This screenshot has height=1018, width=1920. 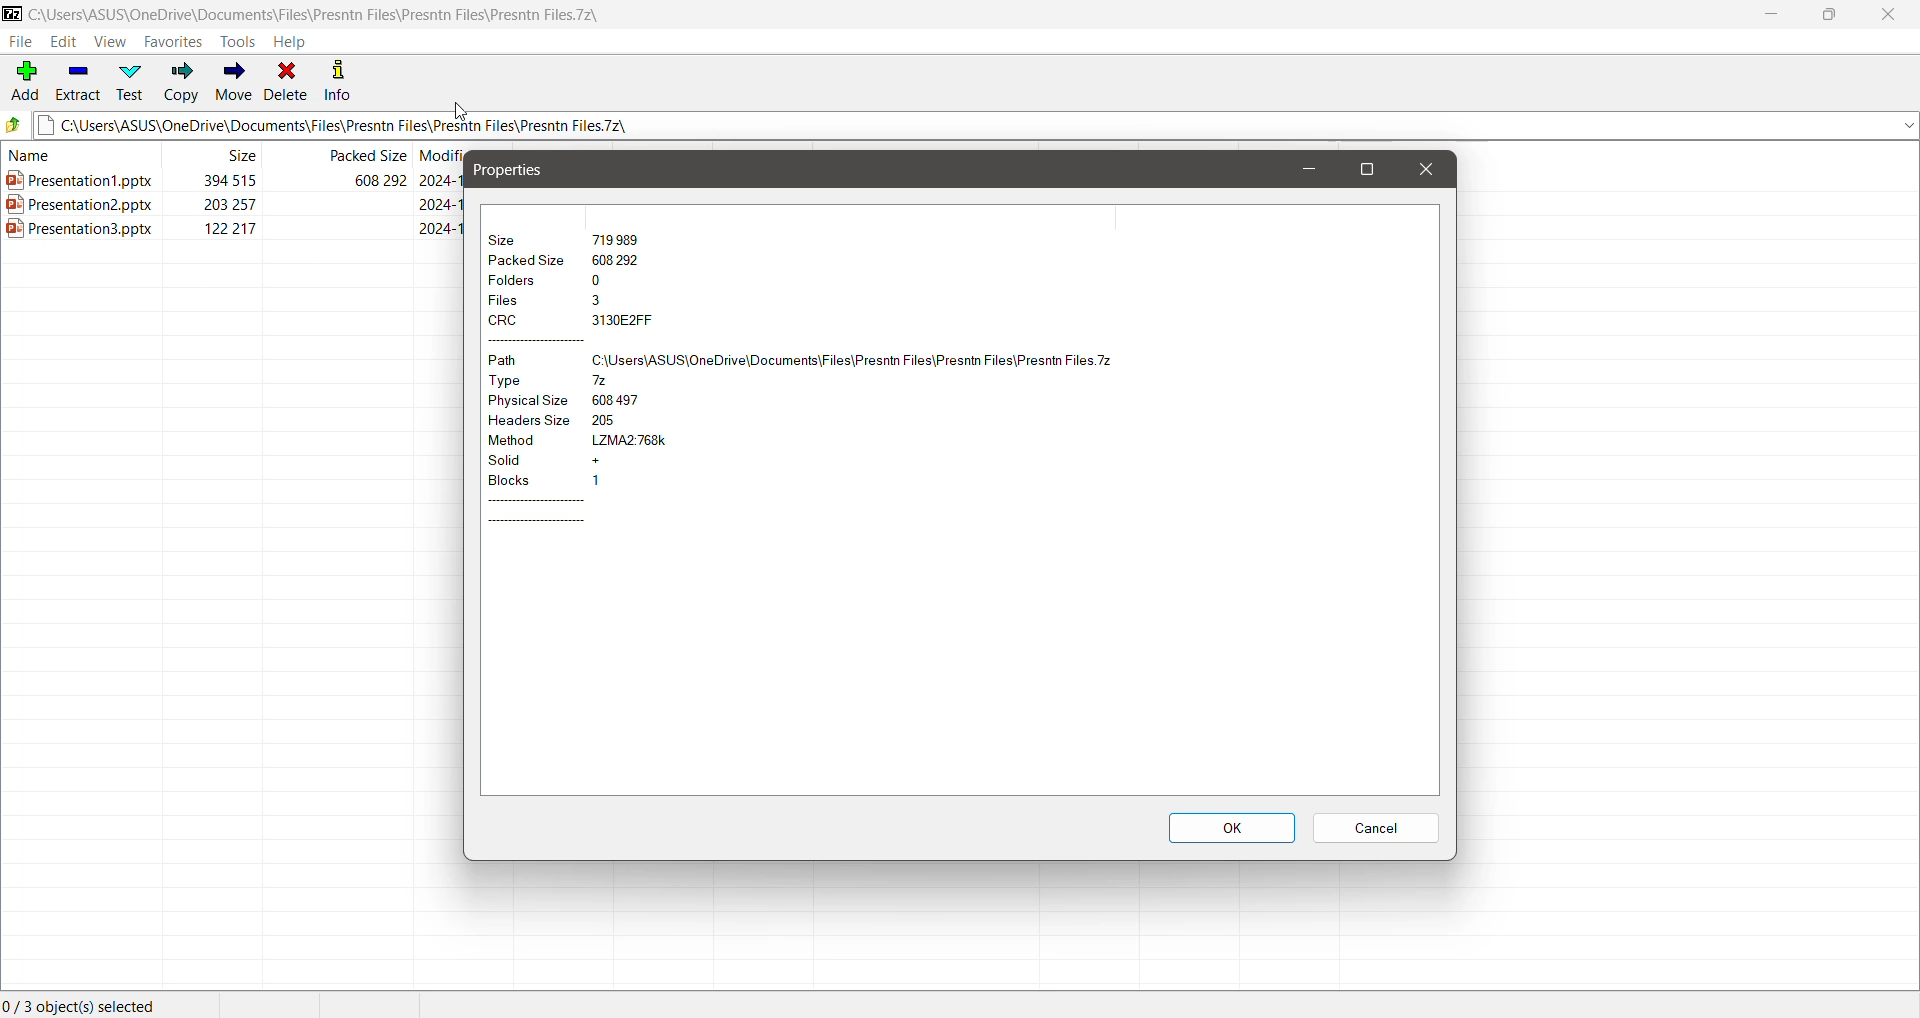 I want to click on Cancel, so click(x=1378, y=830).